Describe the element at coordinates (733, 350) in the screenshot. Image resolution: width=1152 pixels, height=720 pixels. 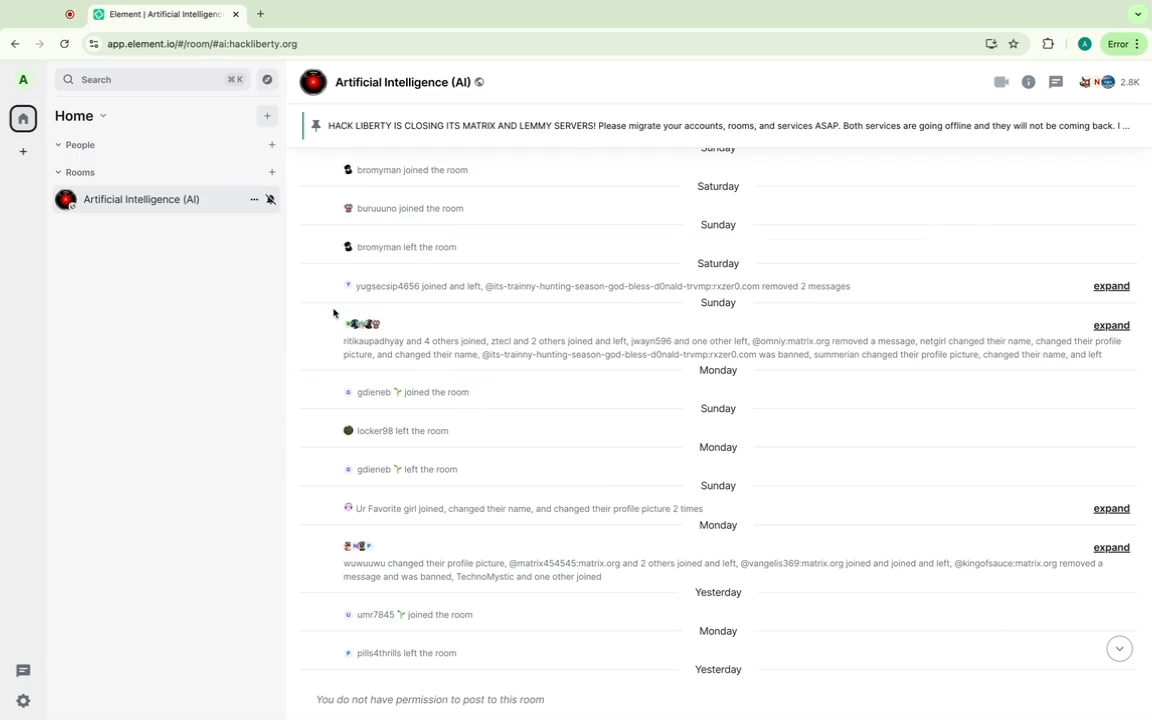
I see `Message` at that location.